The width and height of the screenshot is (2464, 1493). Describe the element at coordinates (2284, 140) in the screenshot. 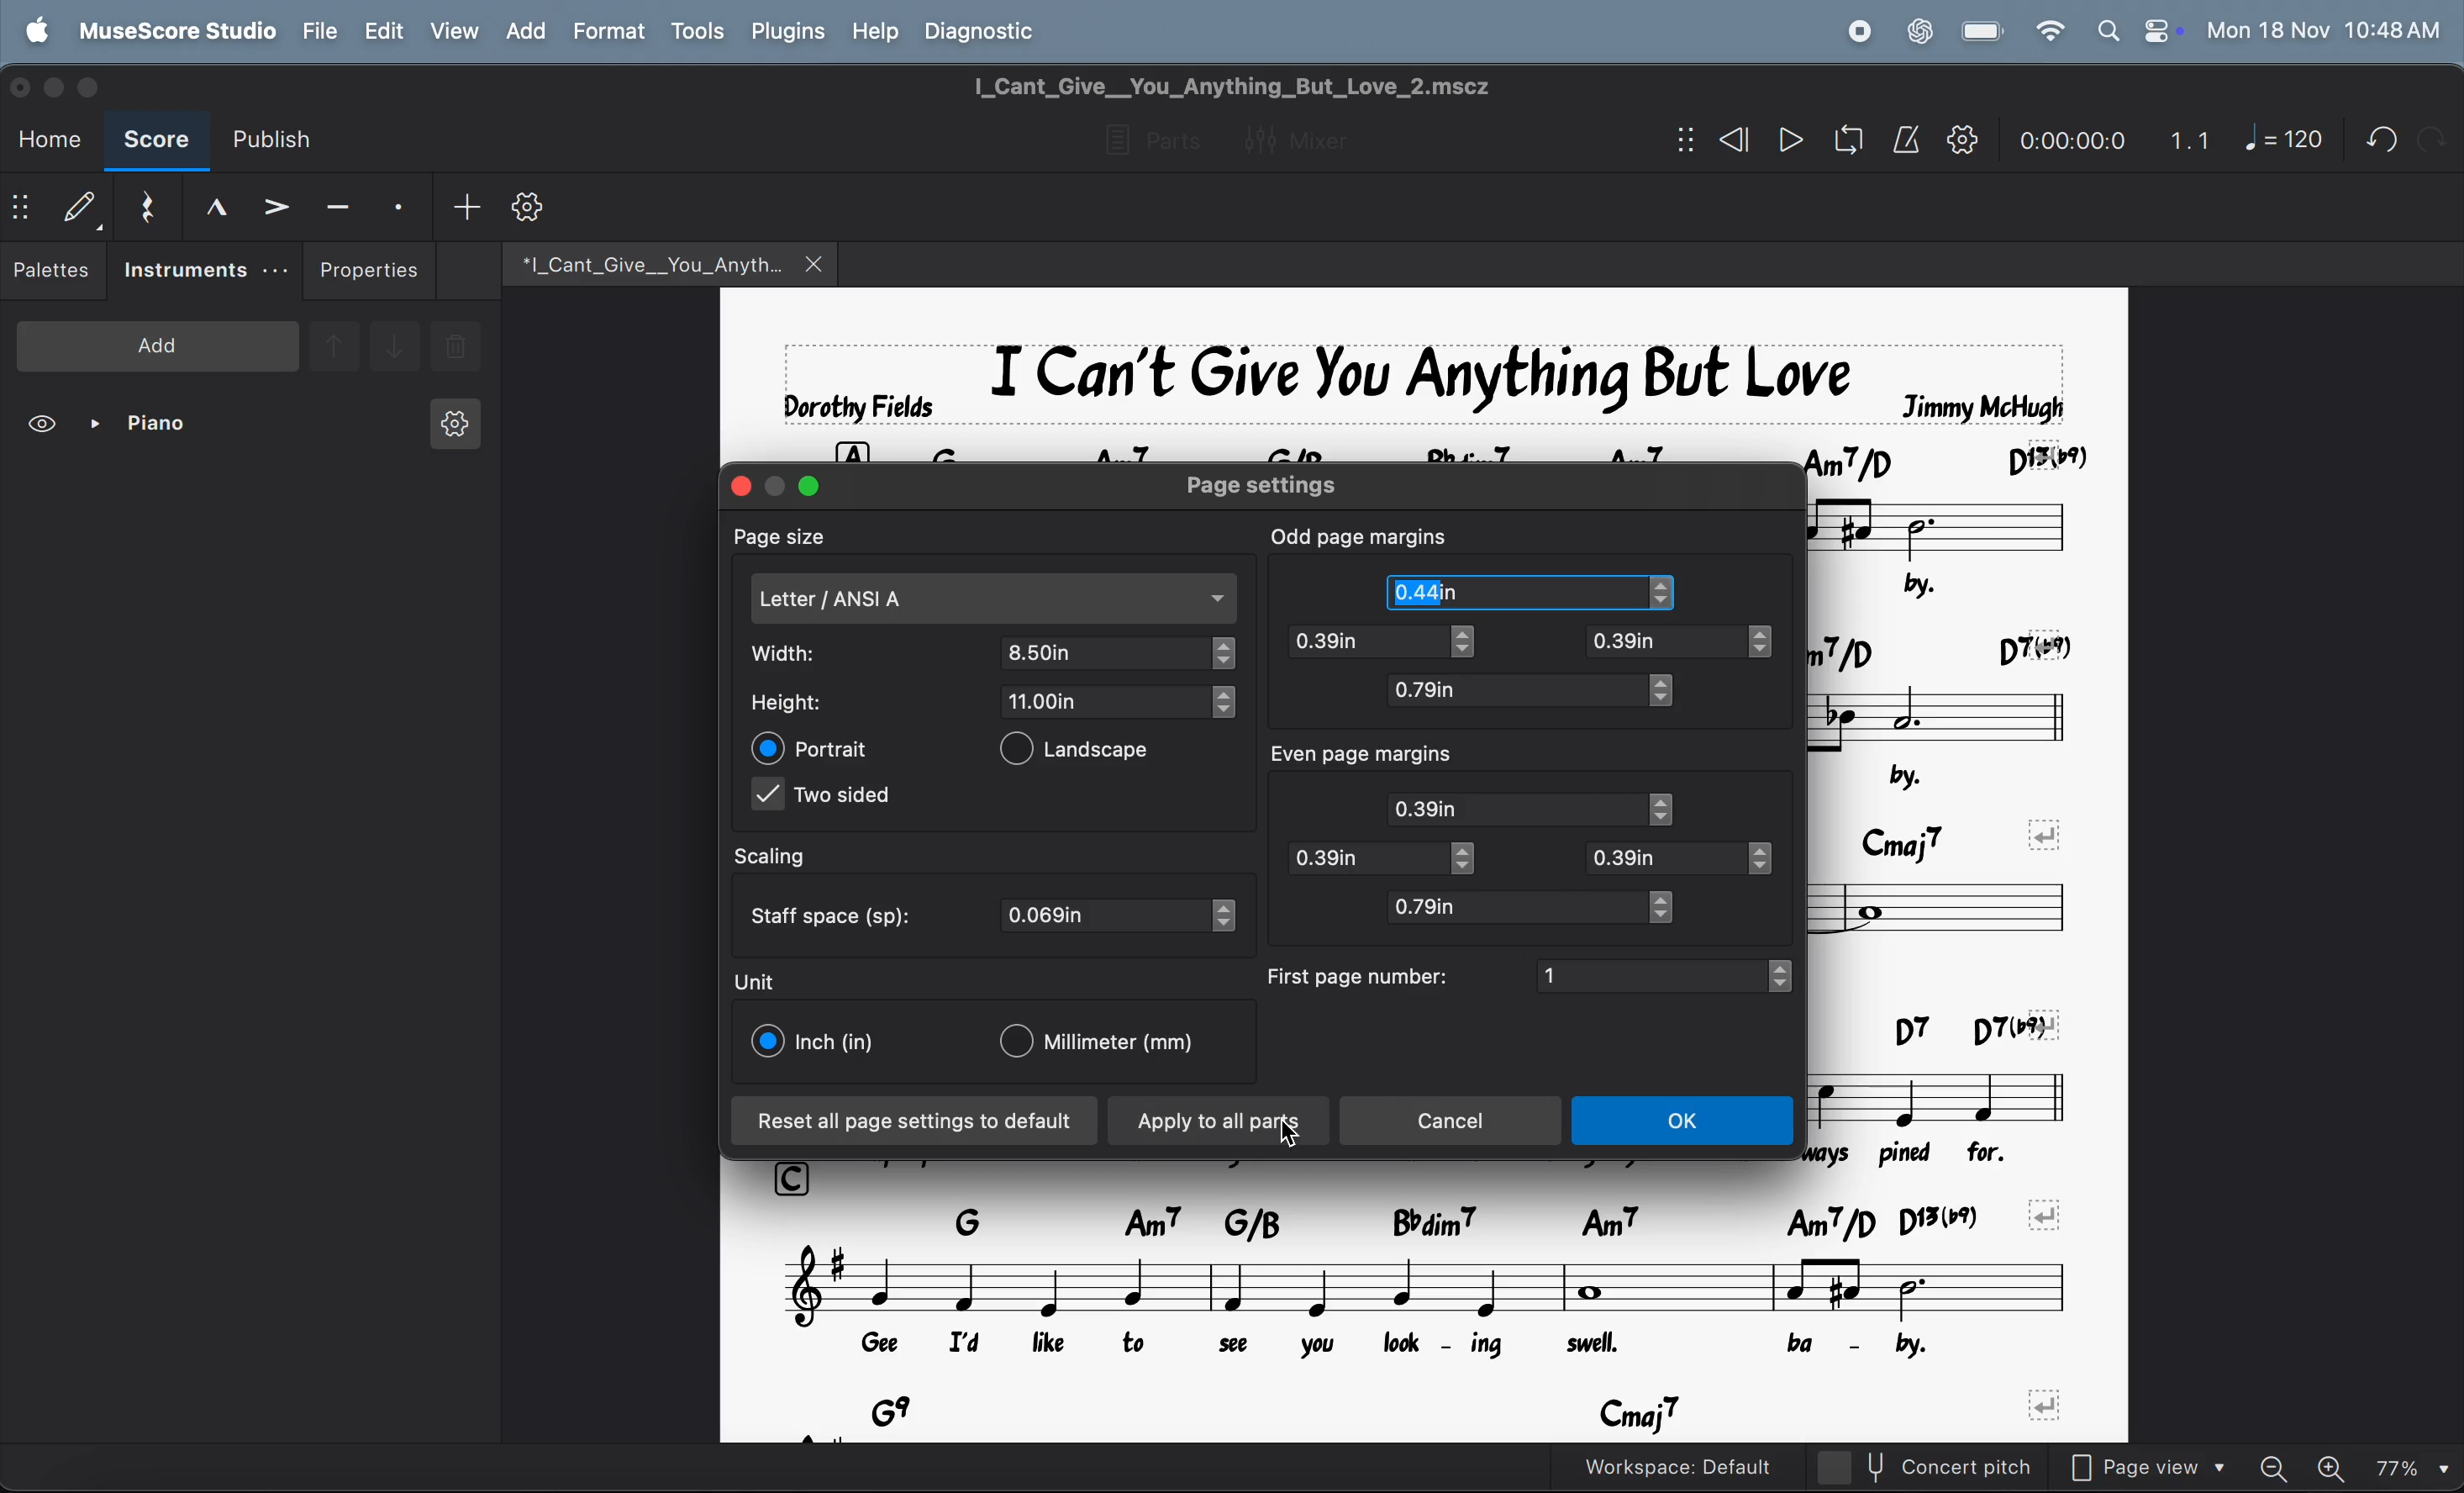

I see `note 120` at that location.